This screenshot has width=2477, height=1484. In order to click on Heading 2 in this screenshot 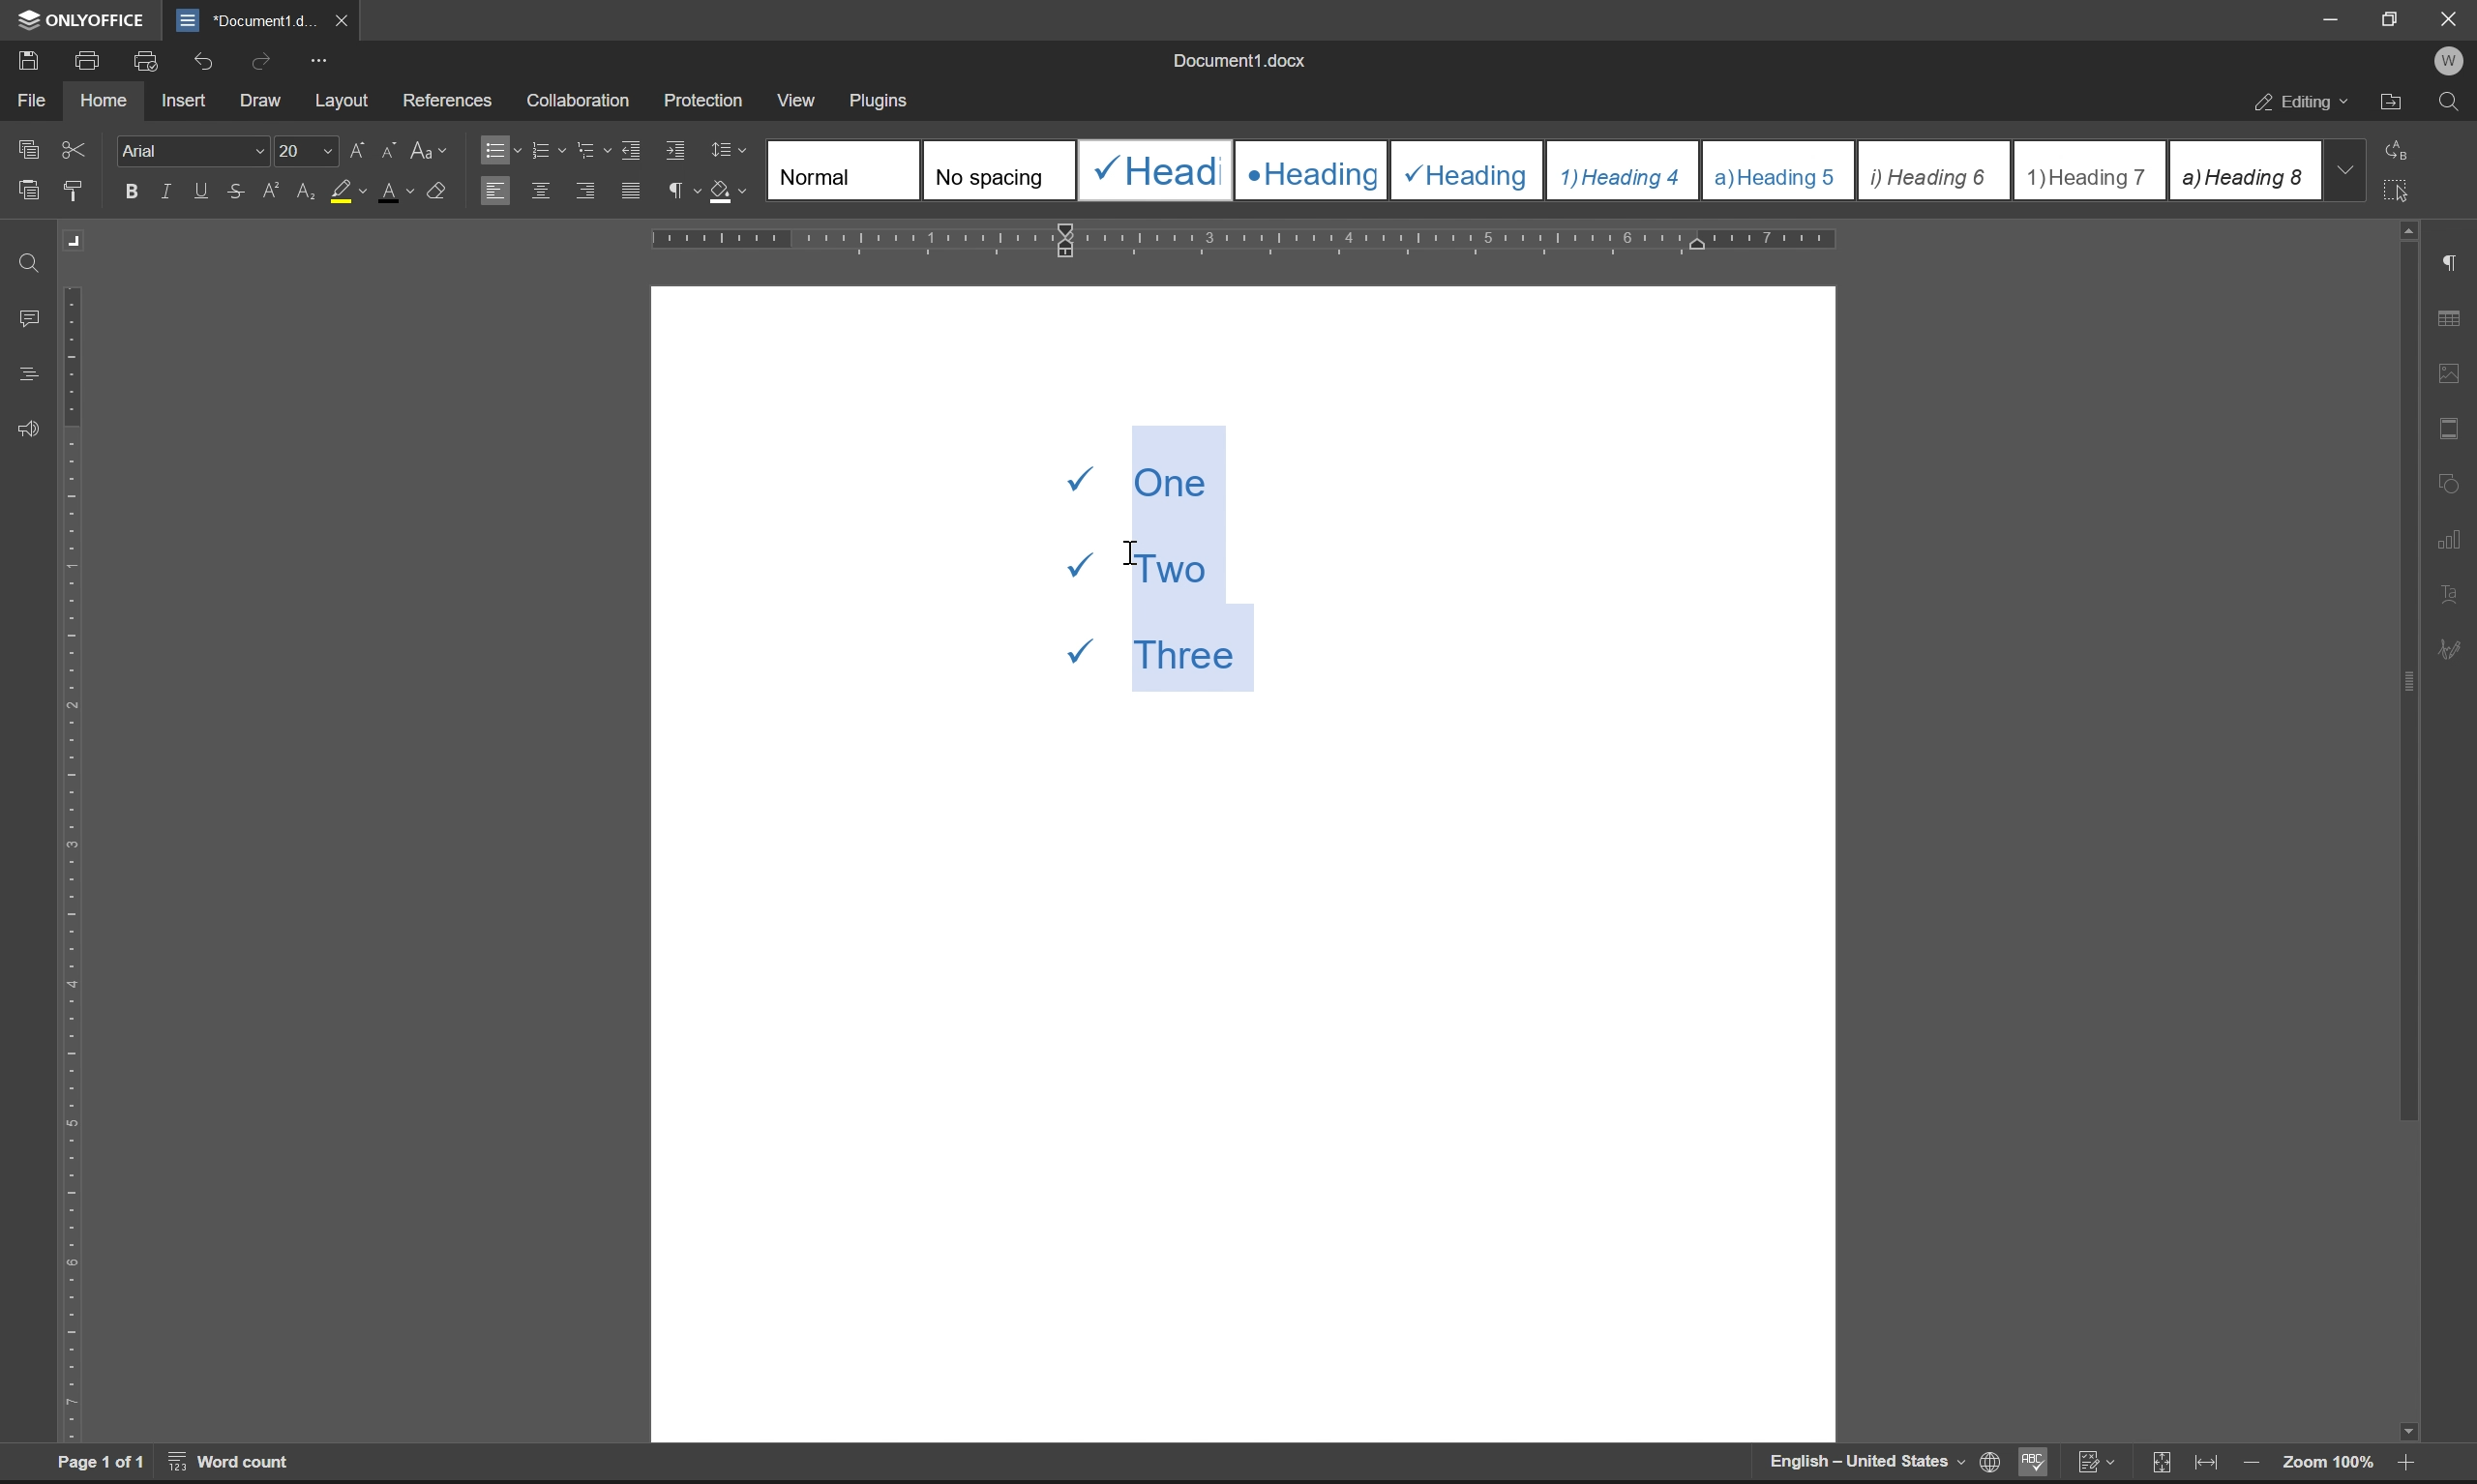, I will do `click(1311, 171)`.